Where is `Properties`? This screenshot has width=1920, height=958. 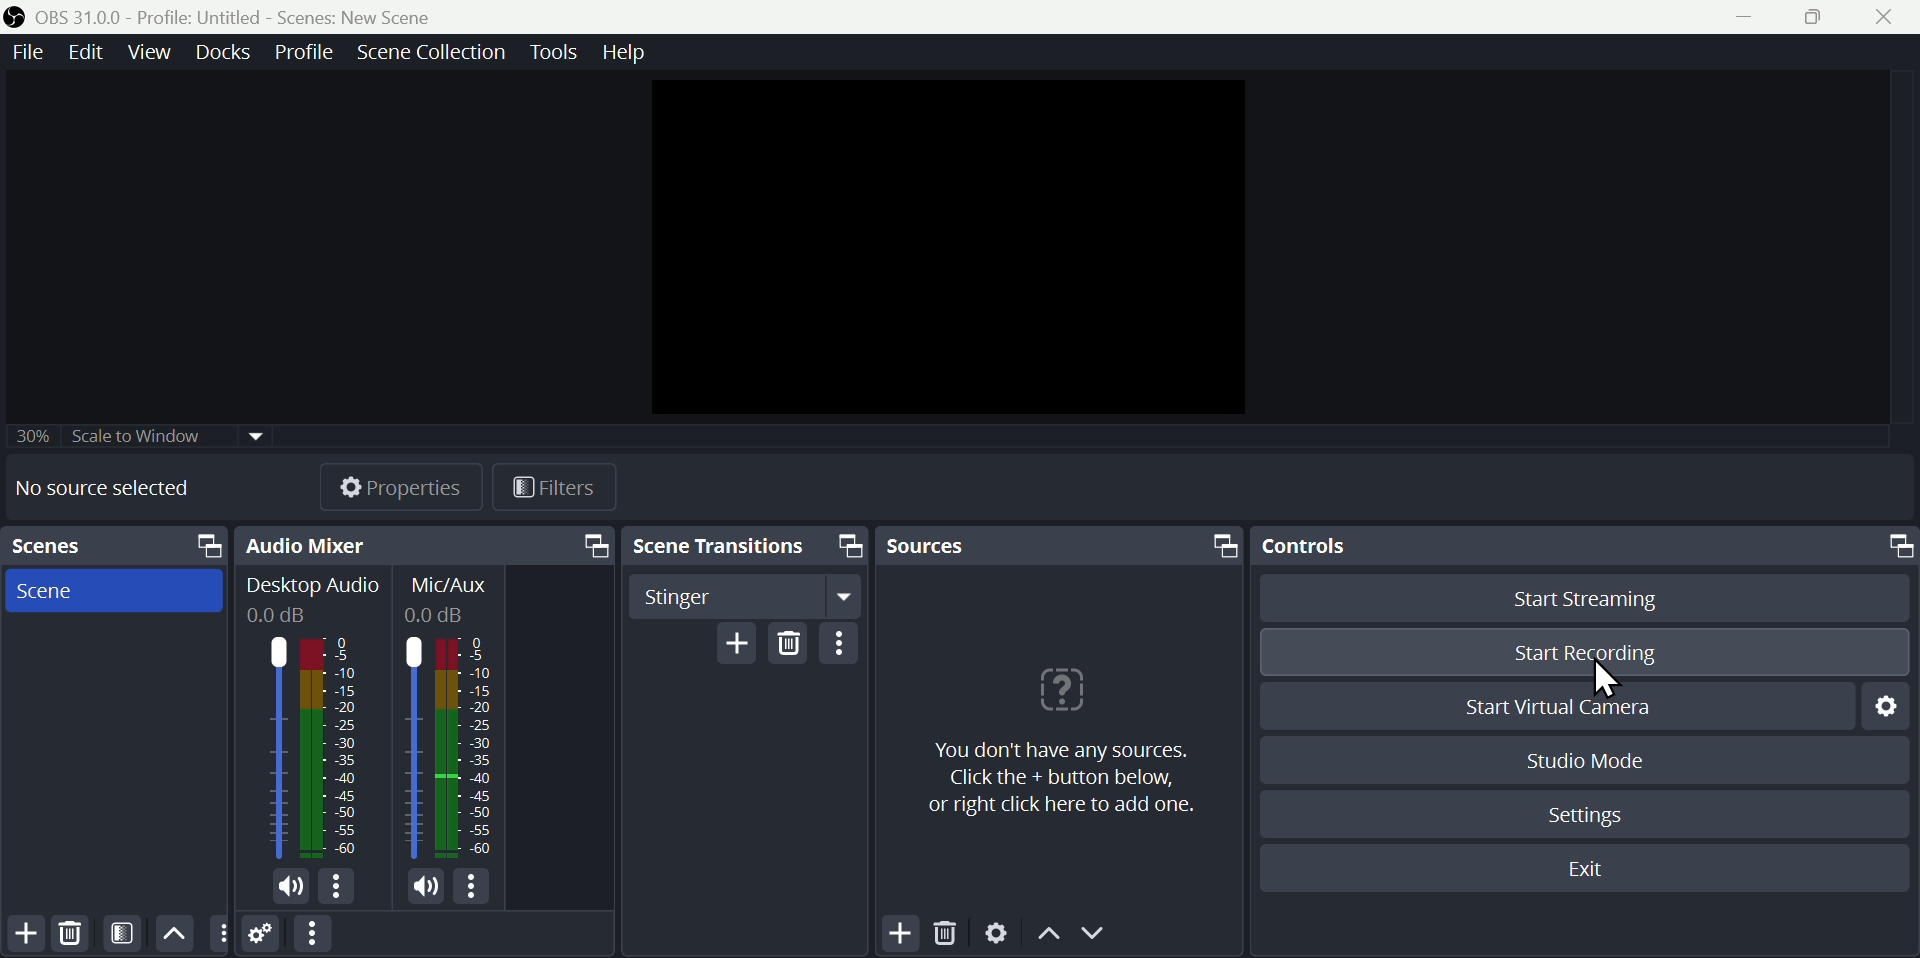 Properties is located at coordinates (400, 484).